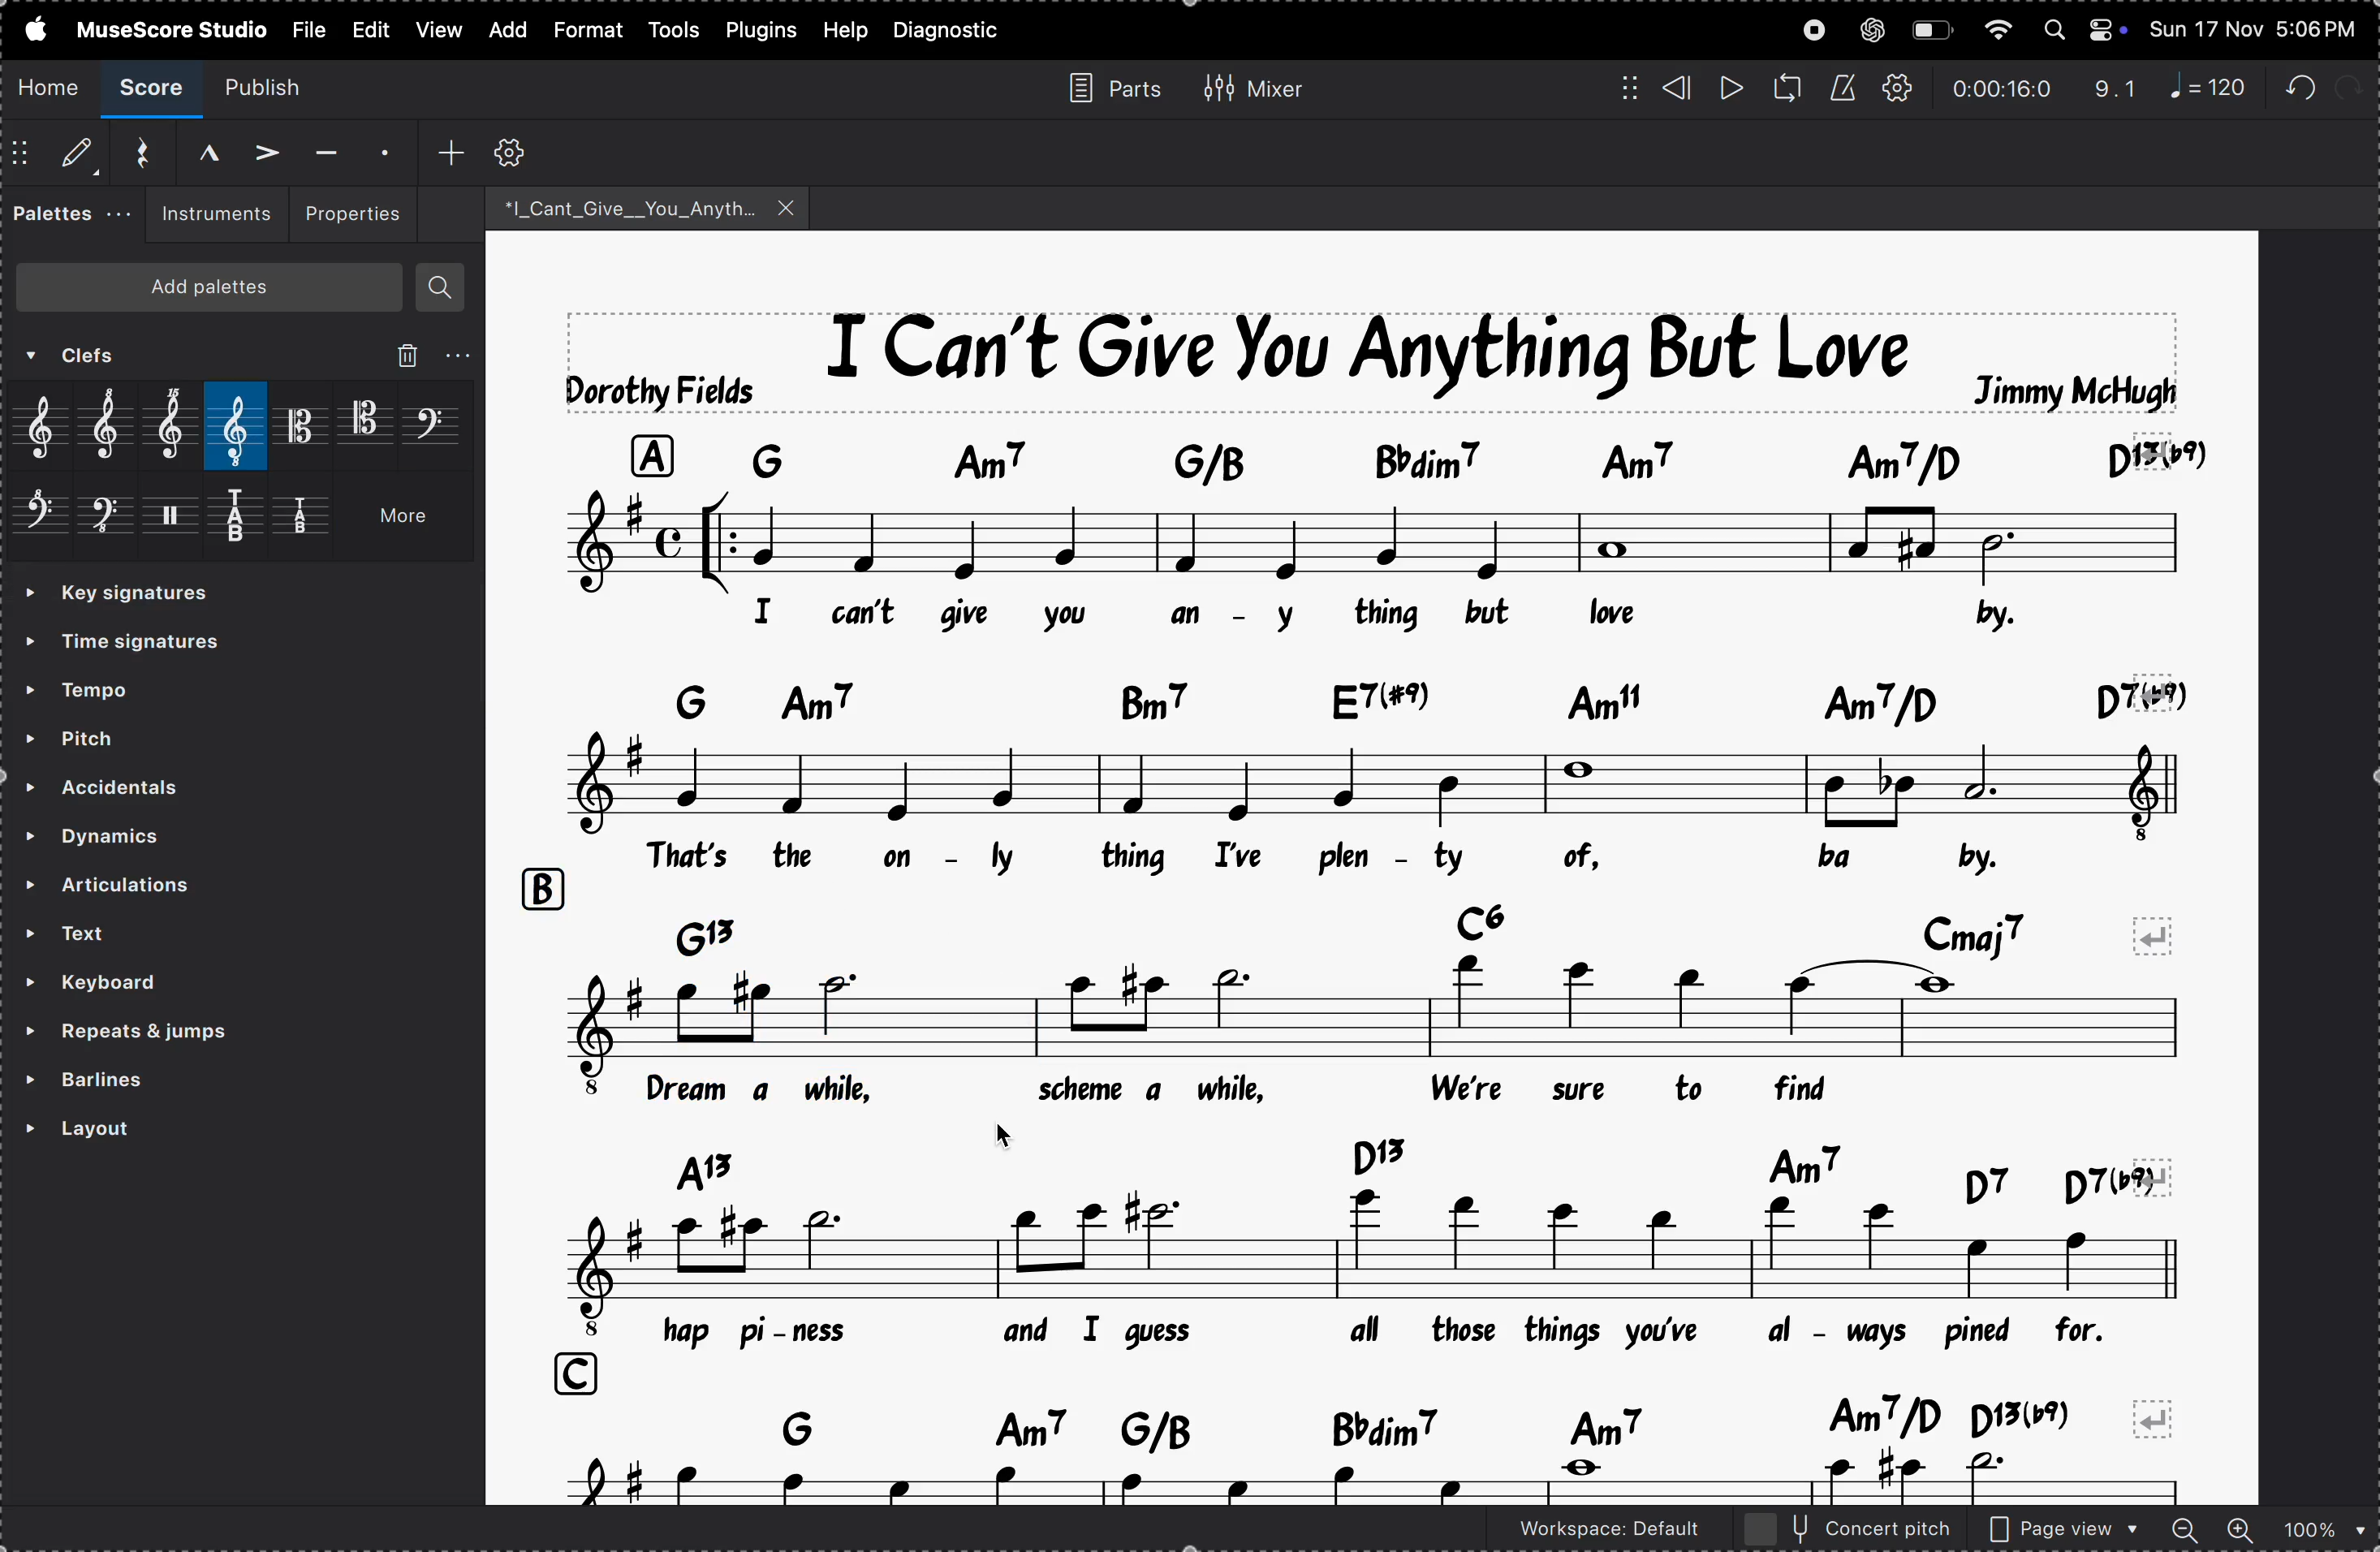 The width and height of the screenshot is (2380, 1552). Describe the element at coordinates (148, 784) in the screenshot. I see `accidents` at that location.